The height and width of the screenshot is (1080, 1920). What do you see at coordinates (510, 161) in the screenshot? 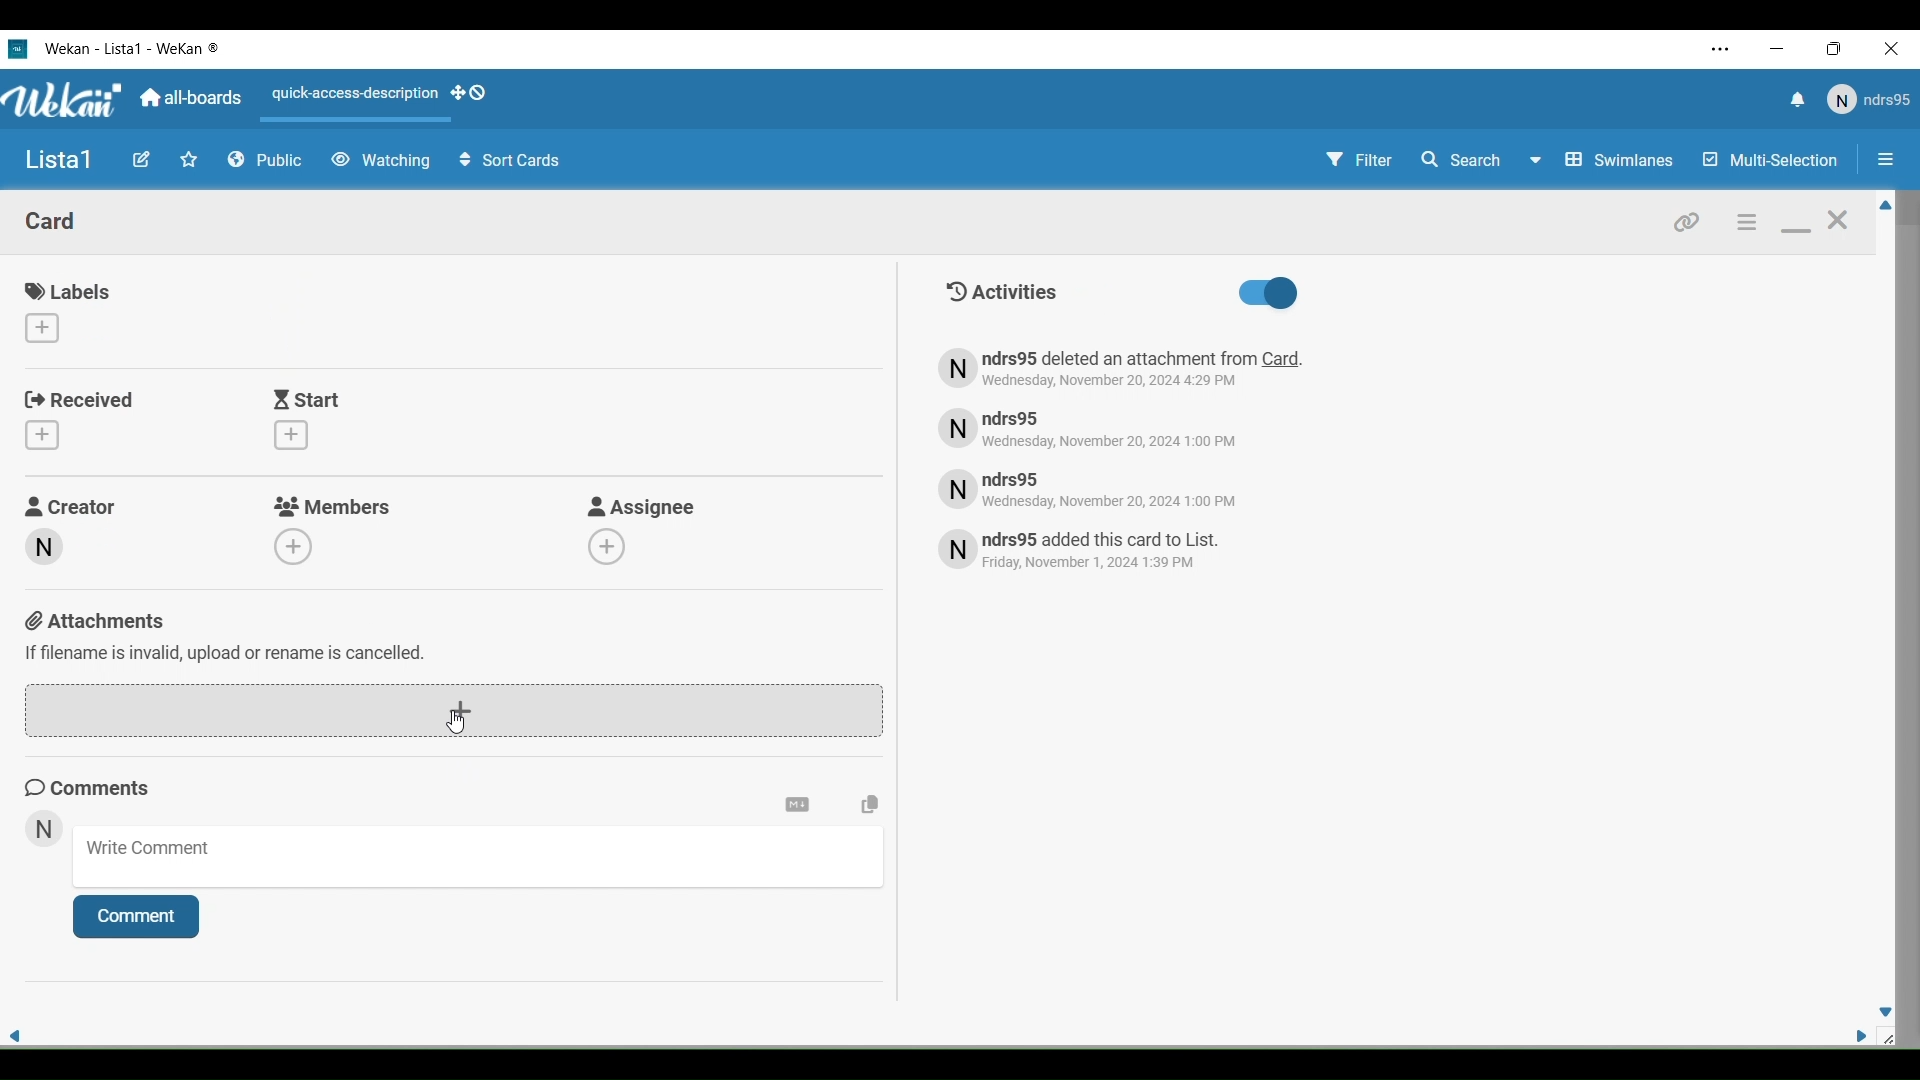
I see `Sort Cells` at bounding box center [510, 161].